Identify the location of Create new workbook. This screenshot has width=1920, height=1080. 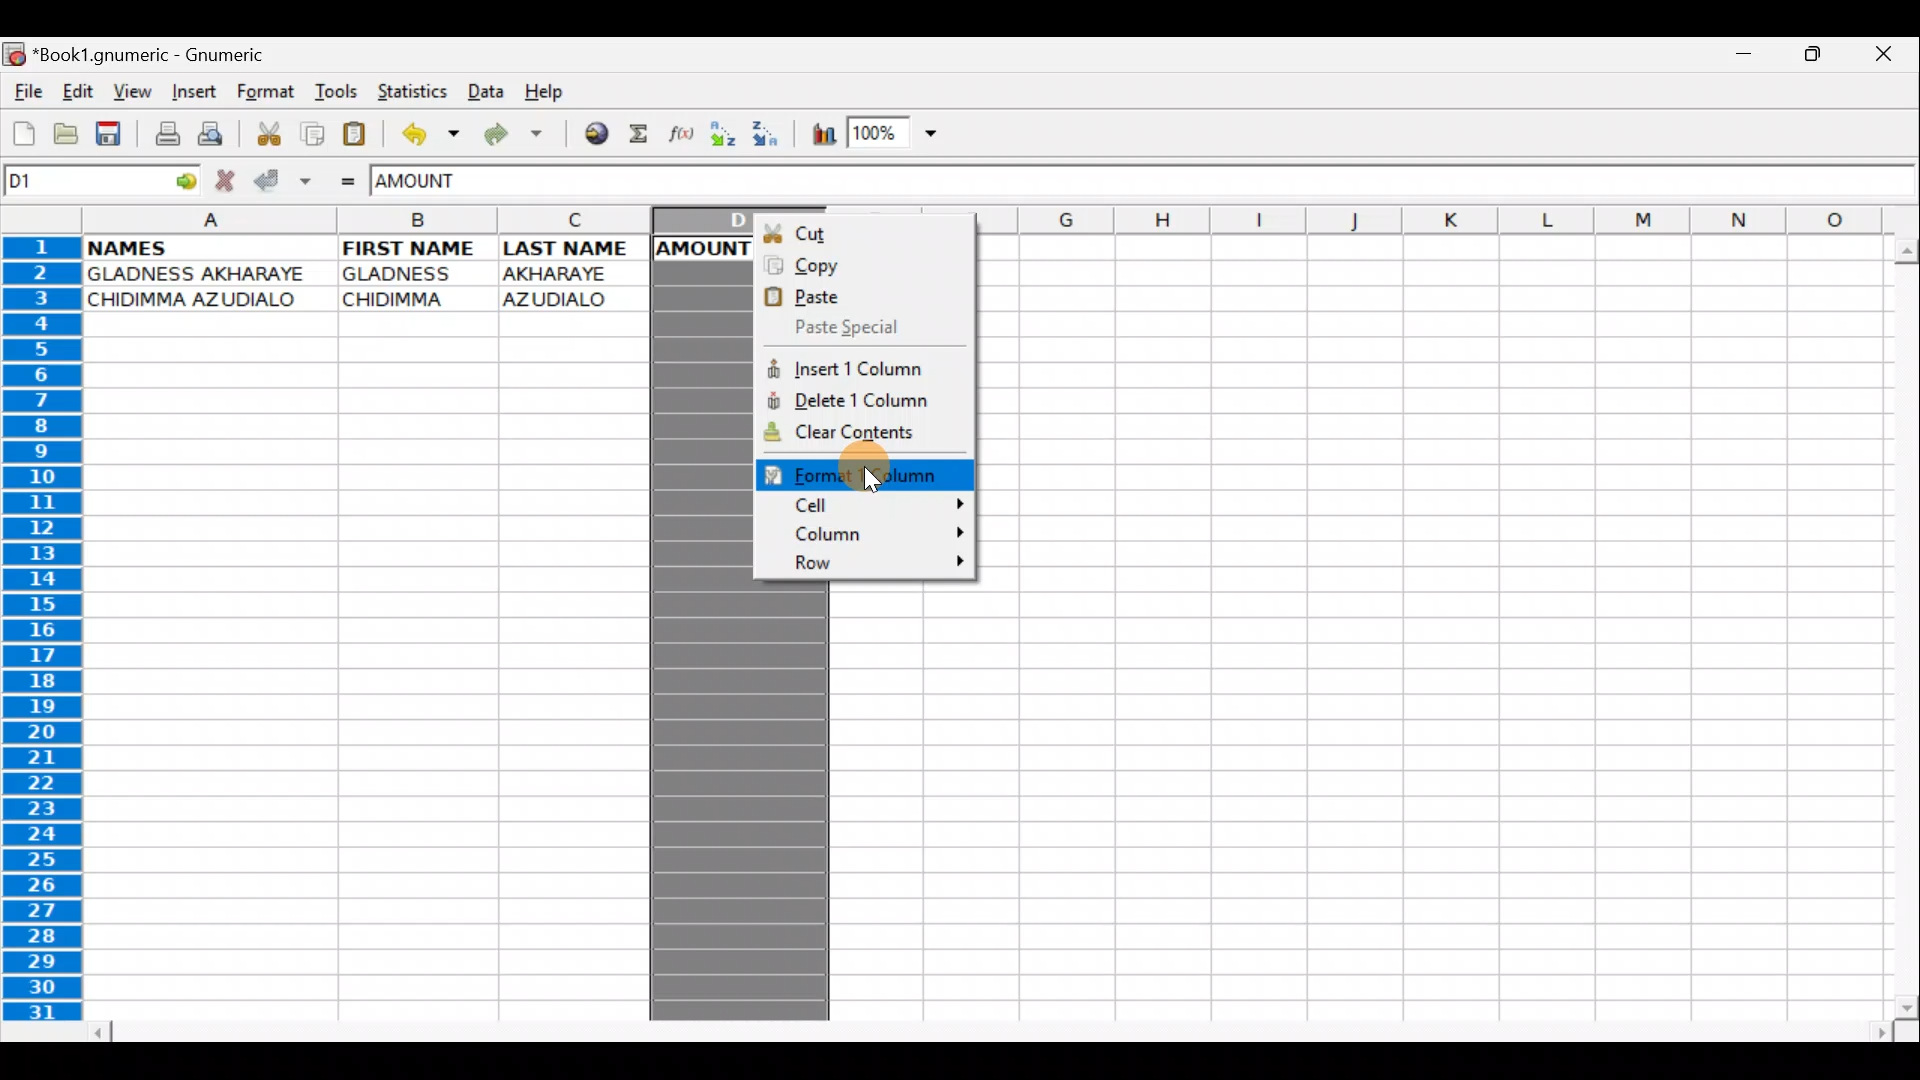
(22, 134).